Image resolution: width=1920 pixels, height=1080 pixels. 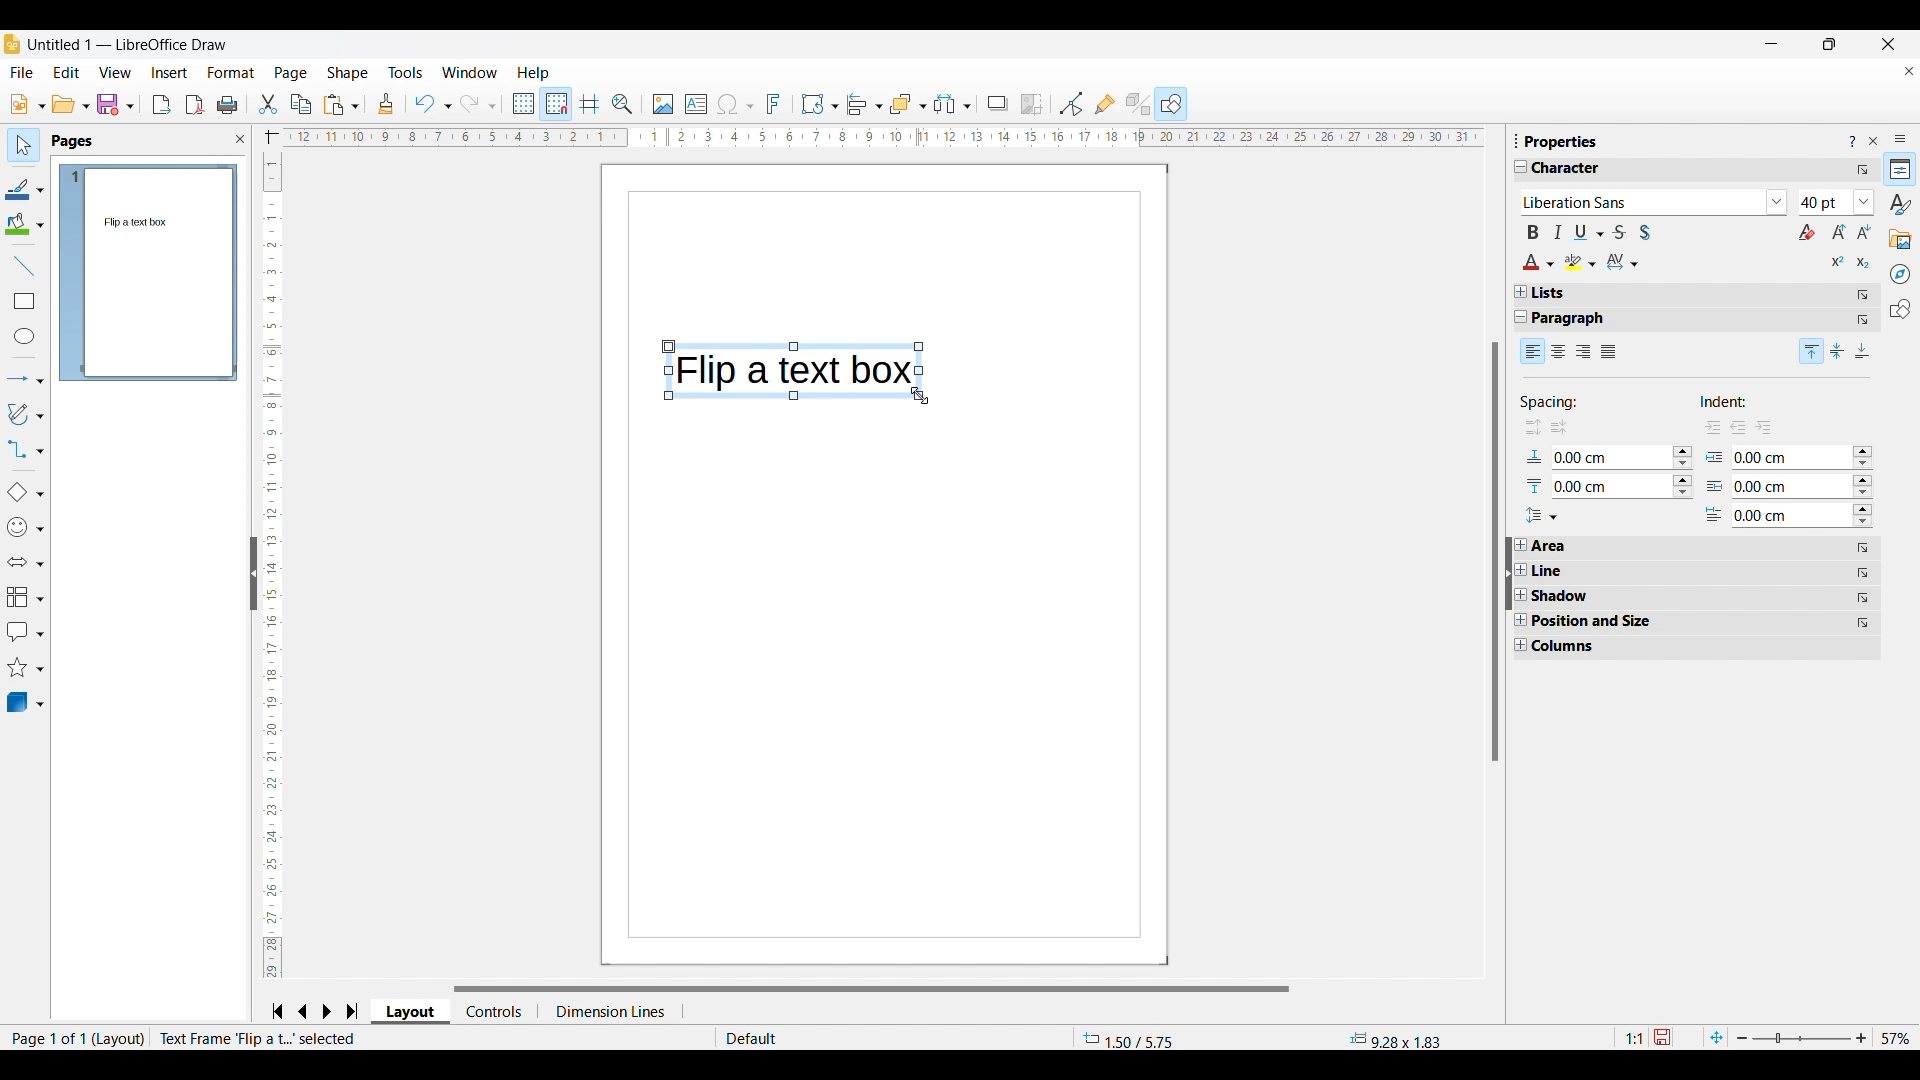 What do you see at coordinates (28, 104) in the screenshot?
I see `New document options` at bounding box center [28, 104].